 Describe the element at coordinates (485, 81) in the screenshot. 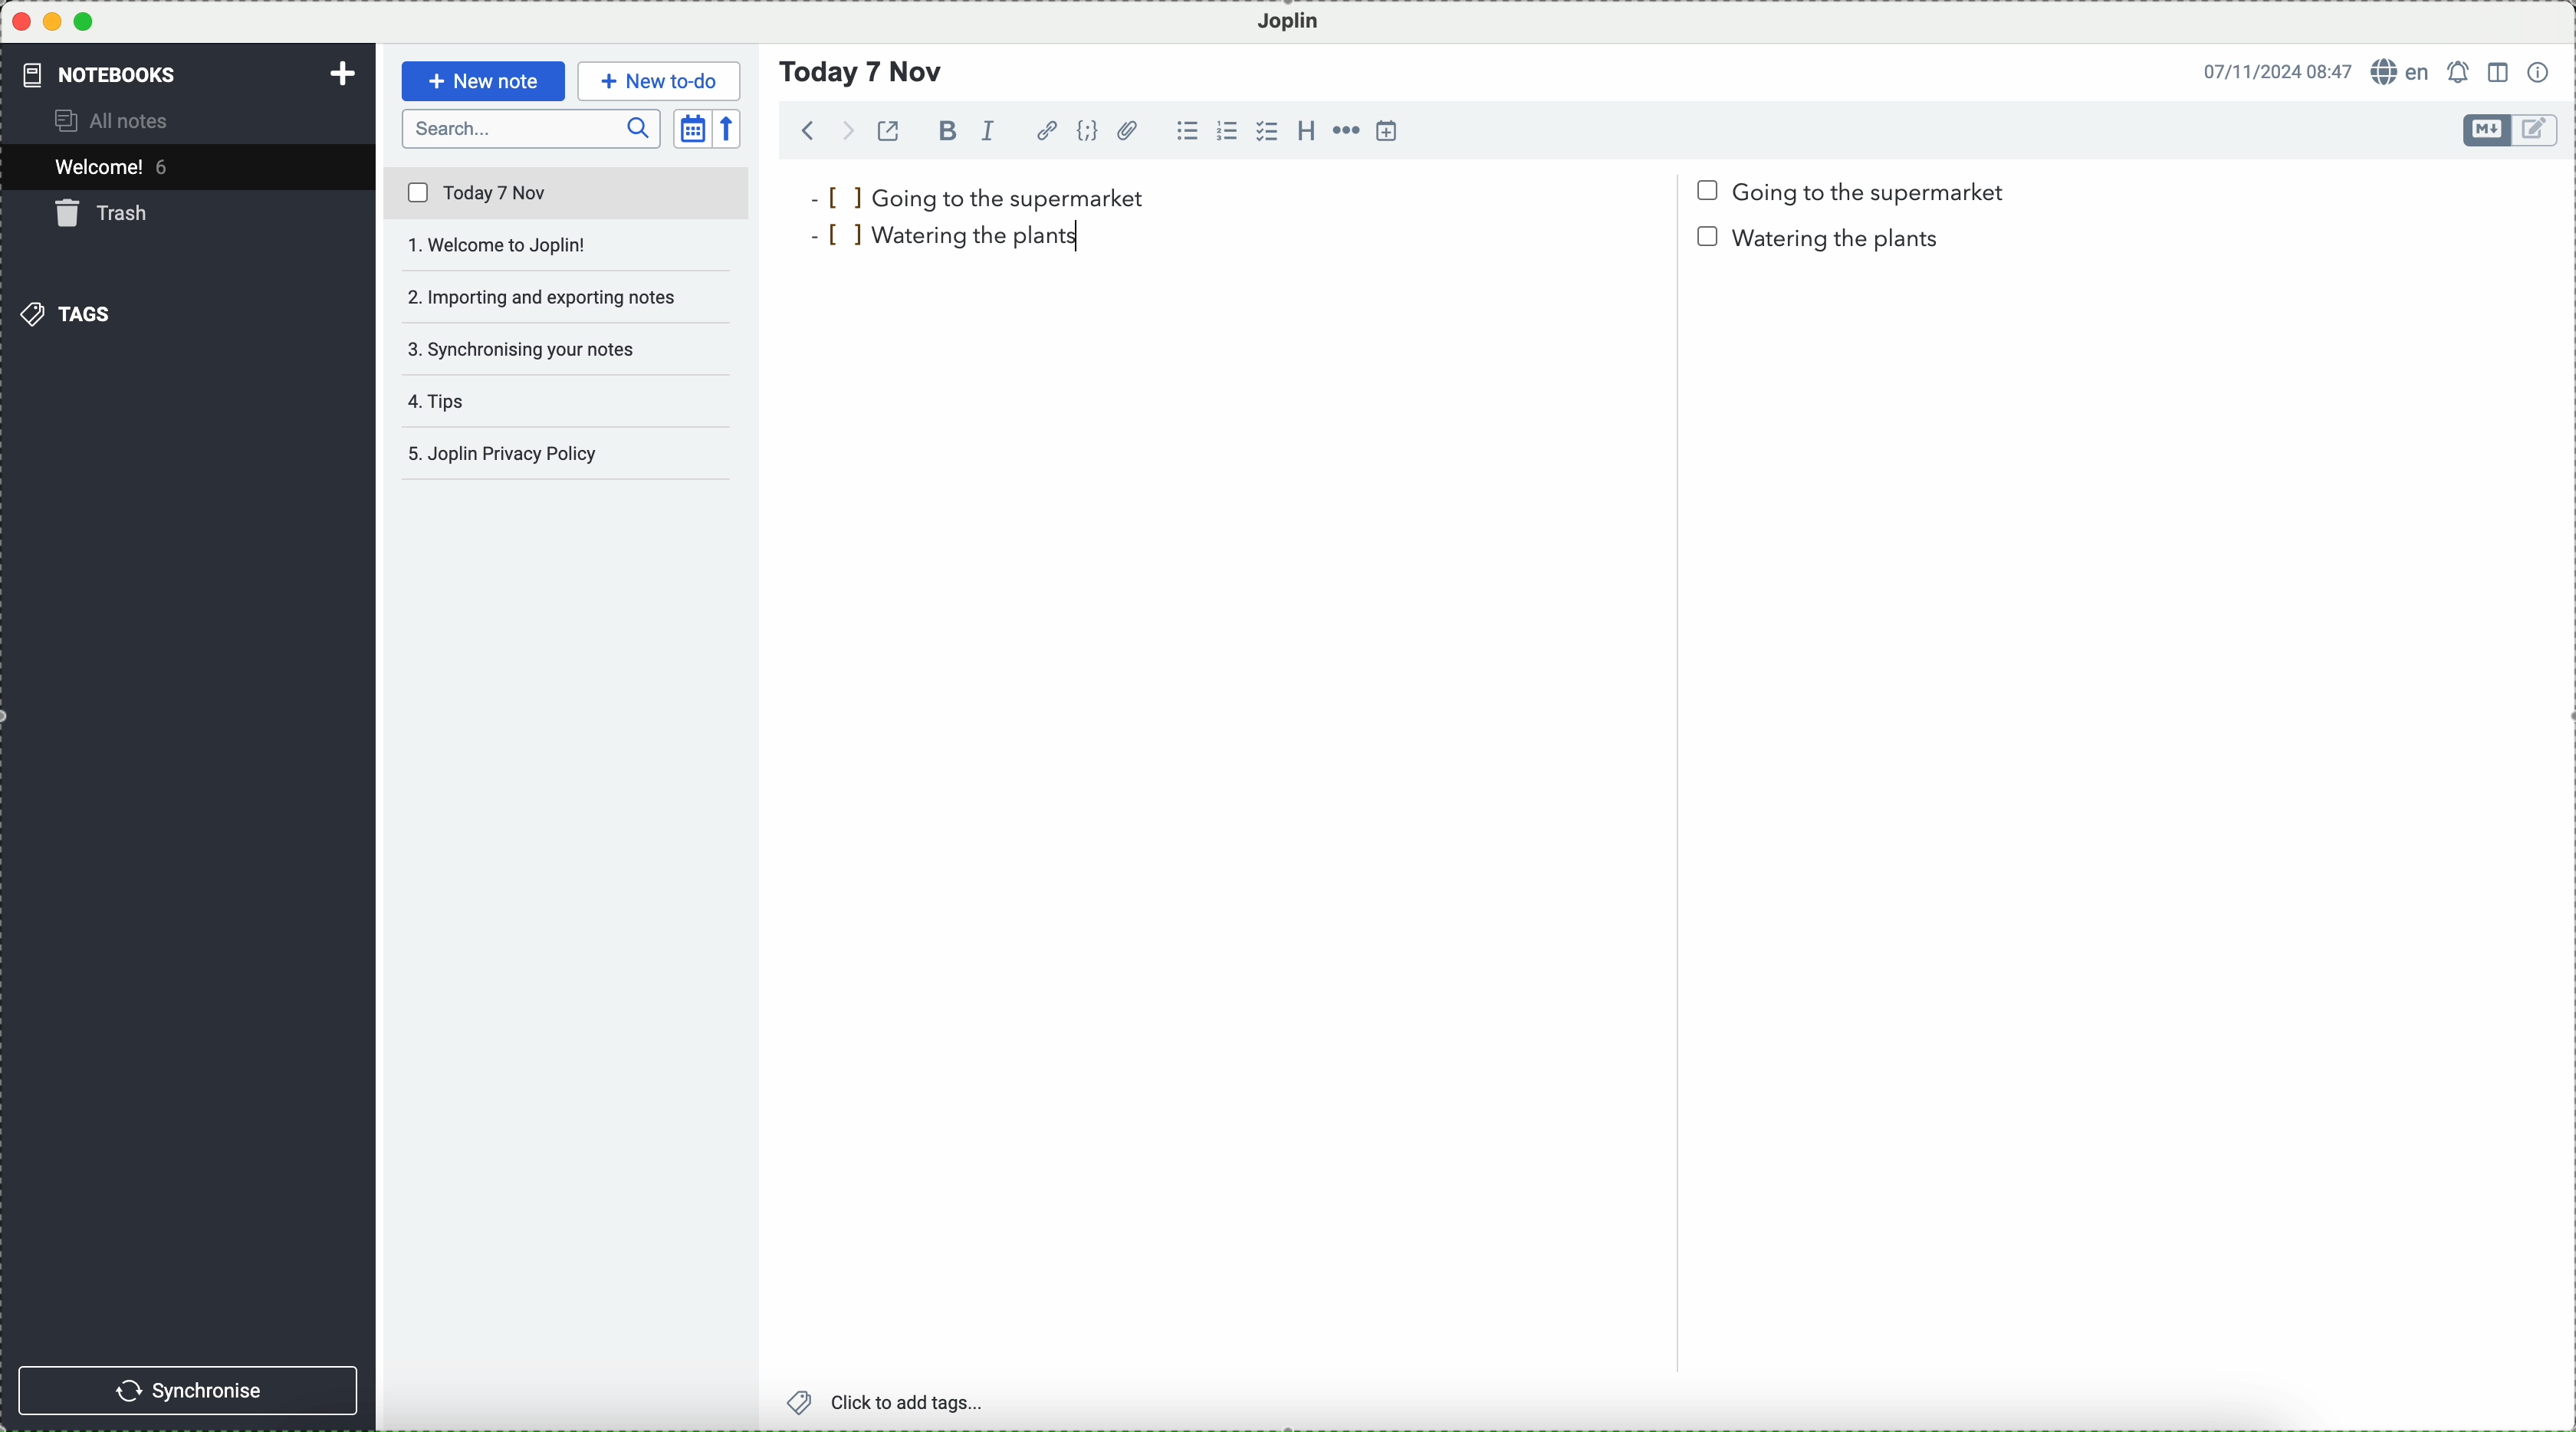

I see `new note button` at that location.